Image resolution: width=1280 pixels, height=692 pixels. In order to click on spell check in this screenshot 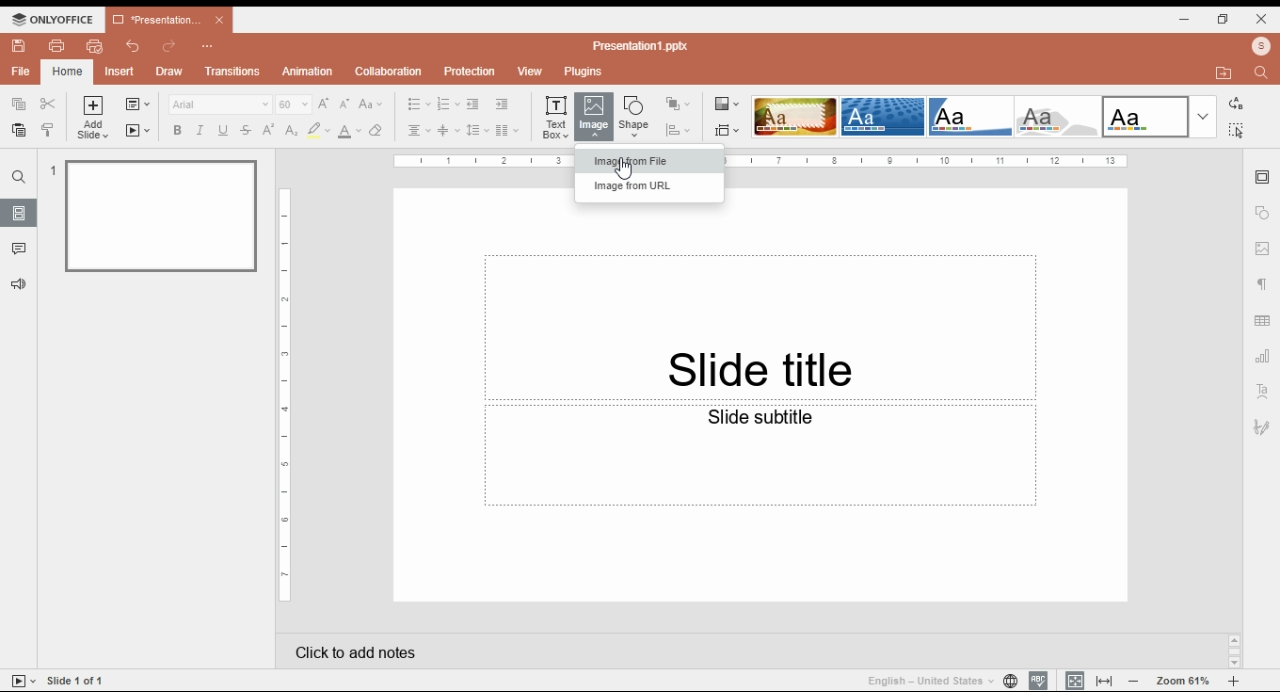, I will do `click(1039, 679)`.